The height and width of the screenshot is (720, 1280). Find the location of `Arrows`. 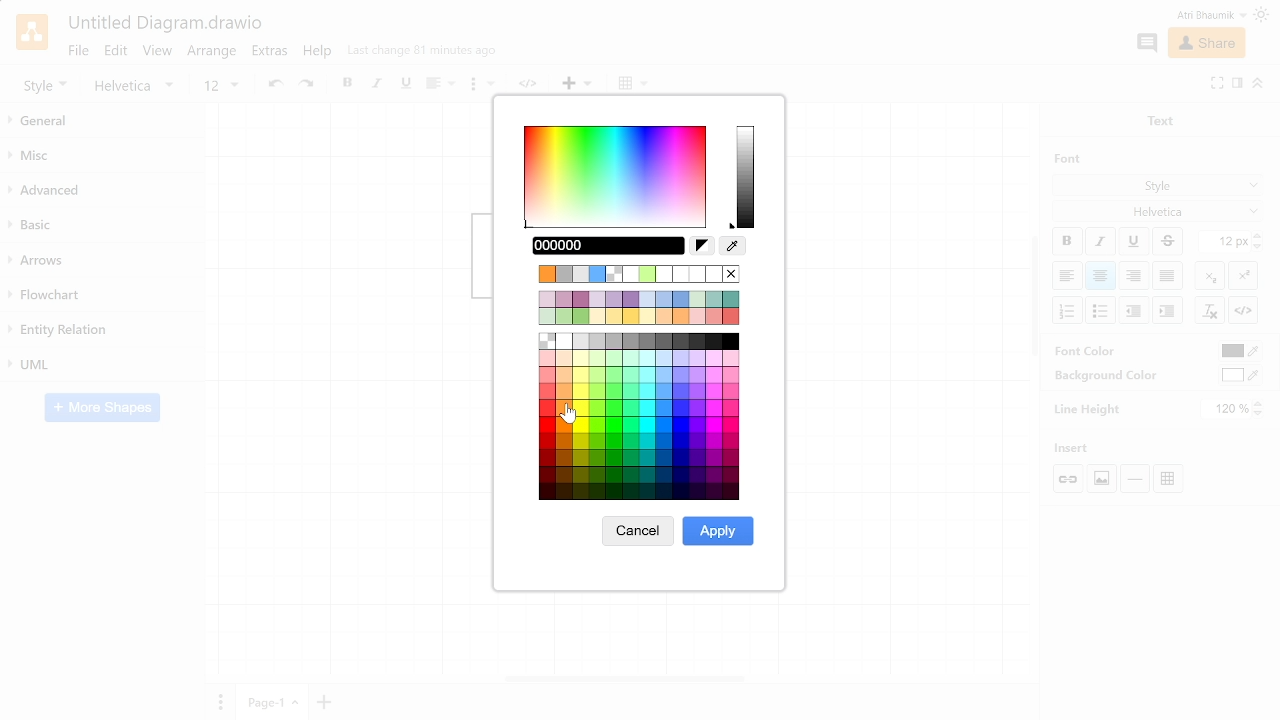

Arrows is located at coordinates (103, 261).